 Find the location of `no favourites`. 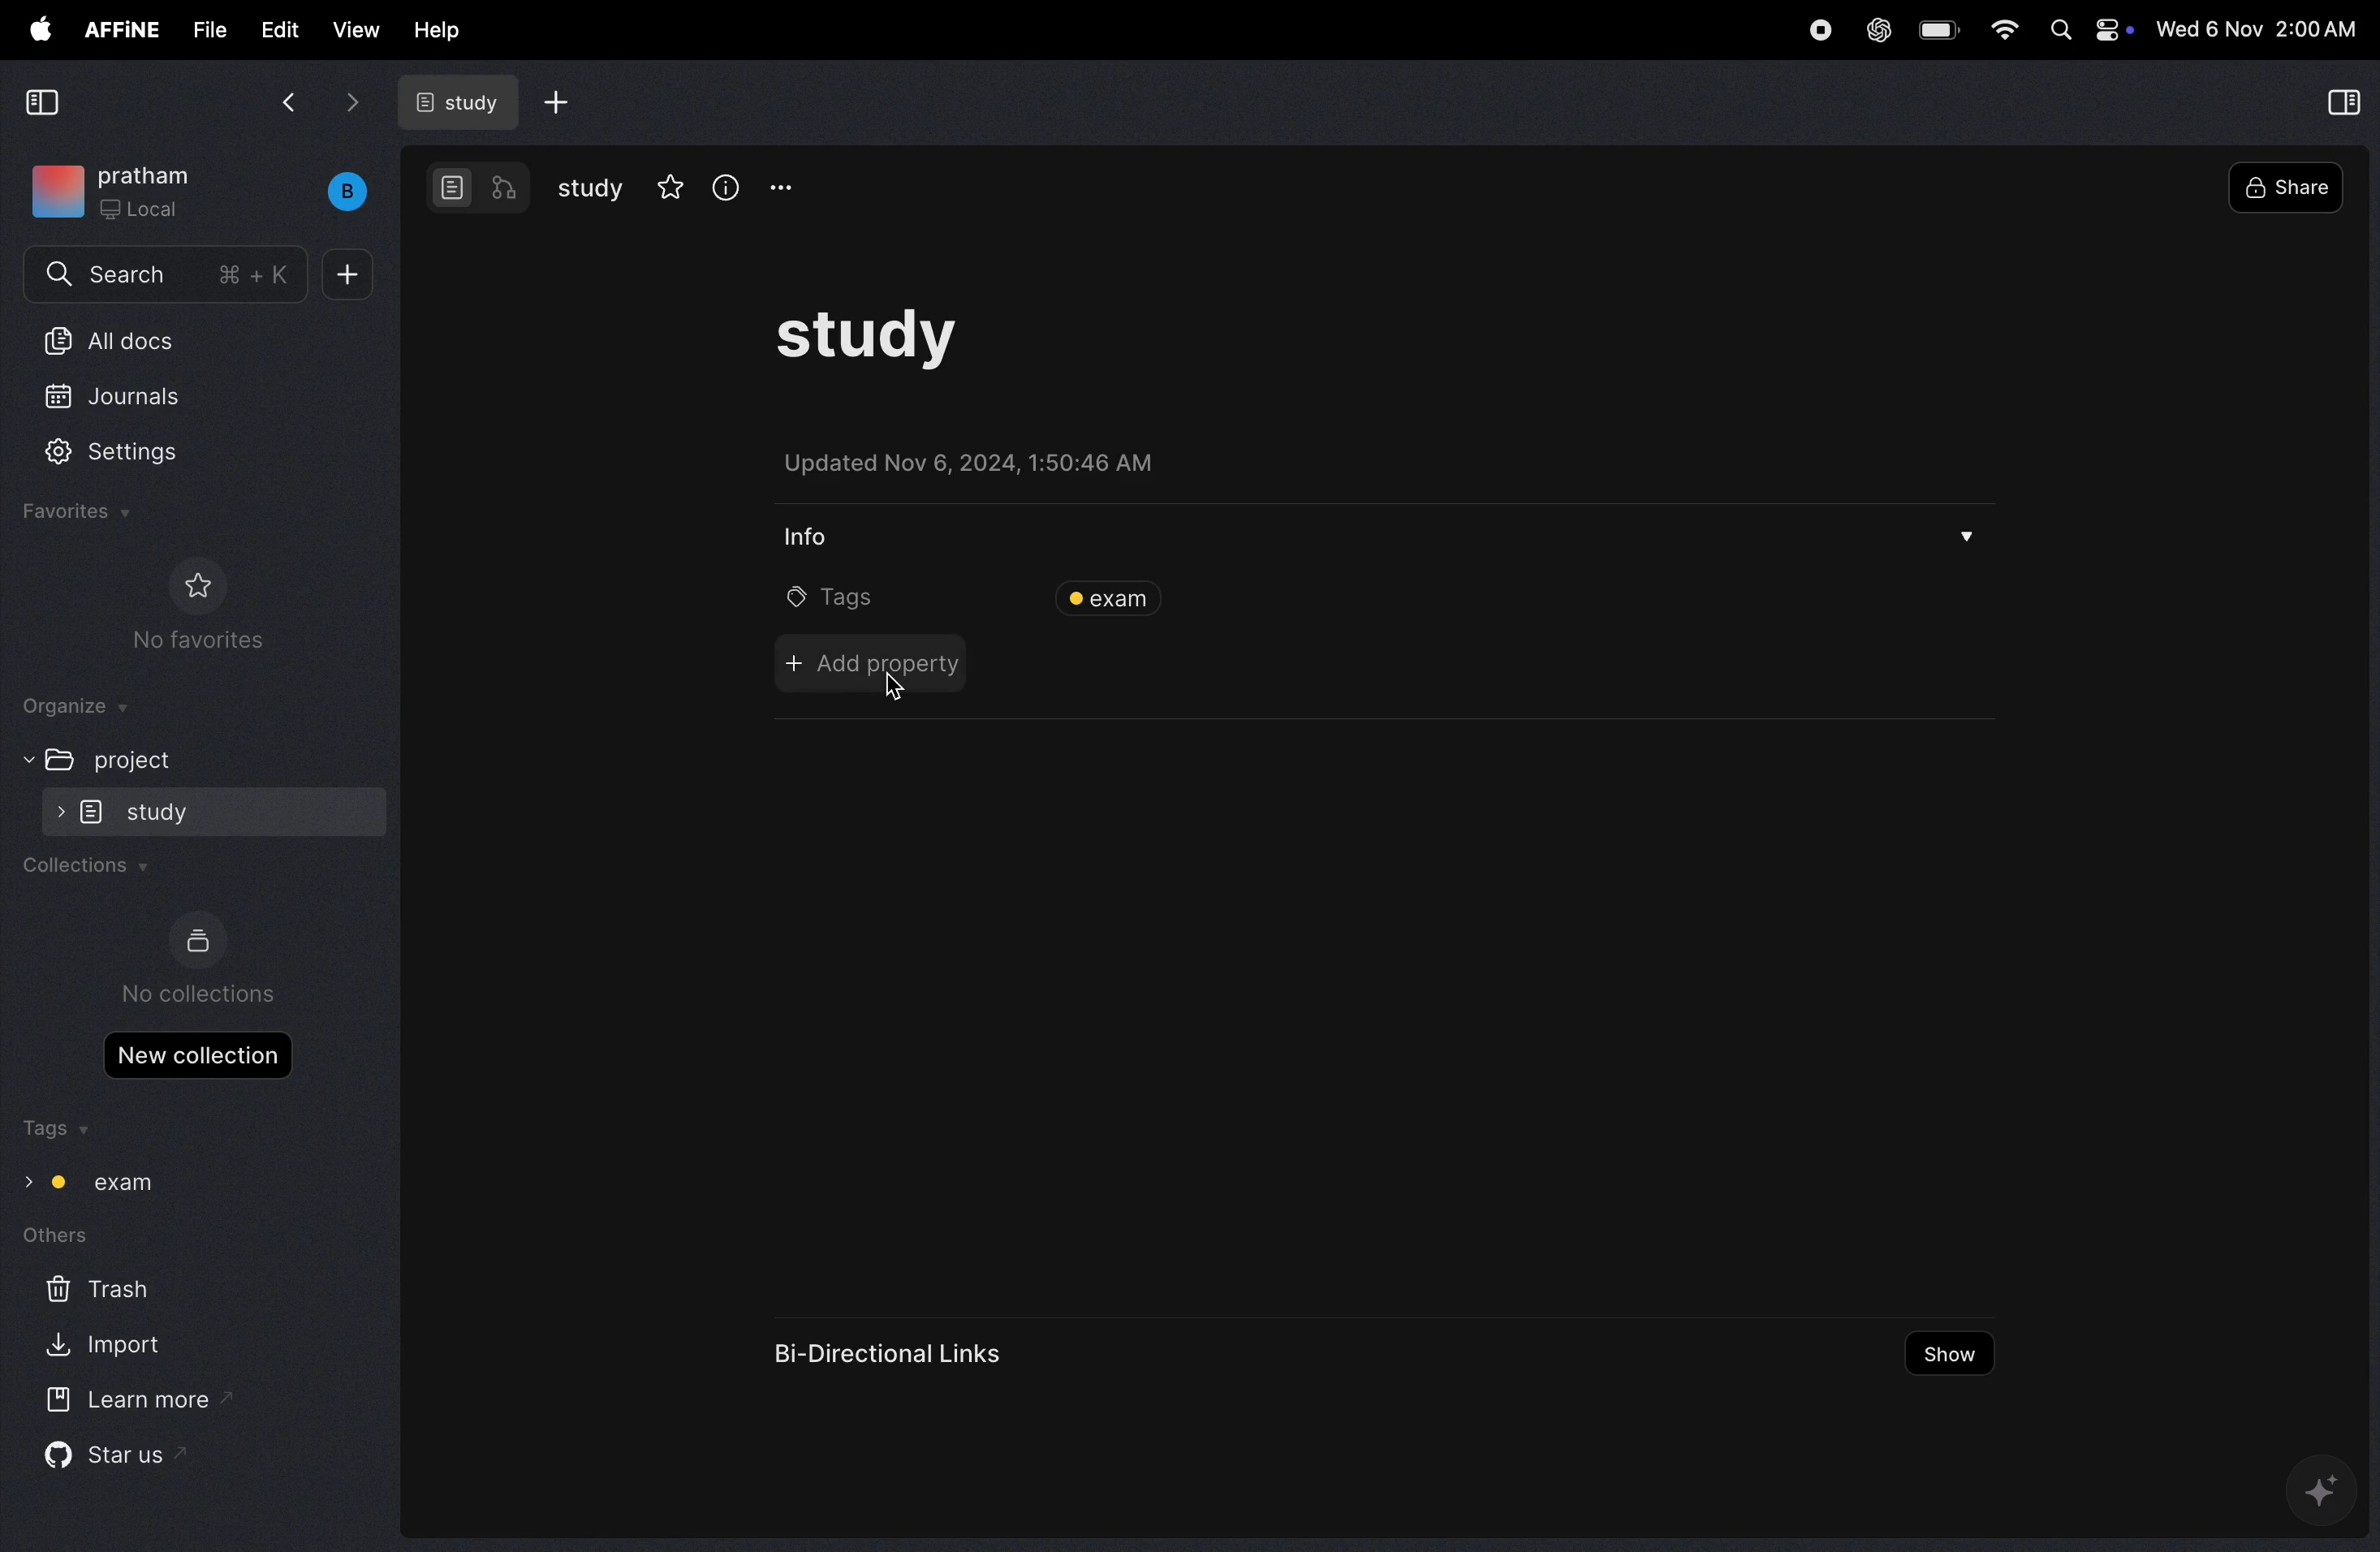

no favourites is located at coordinates (209, 604).